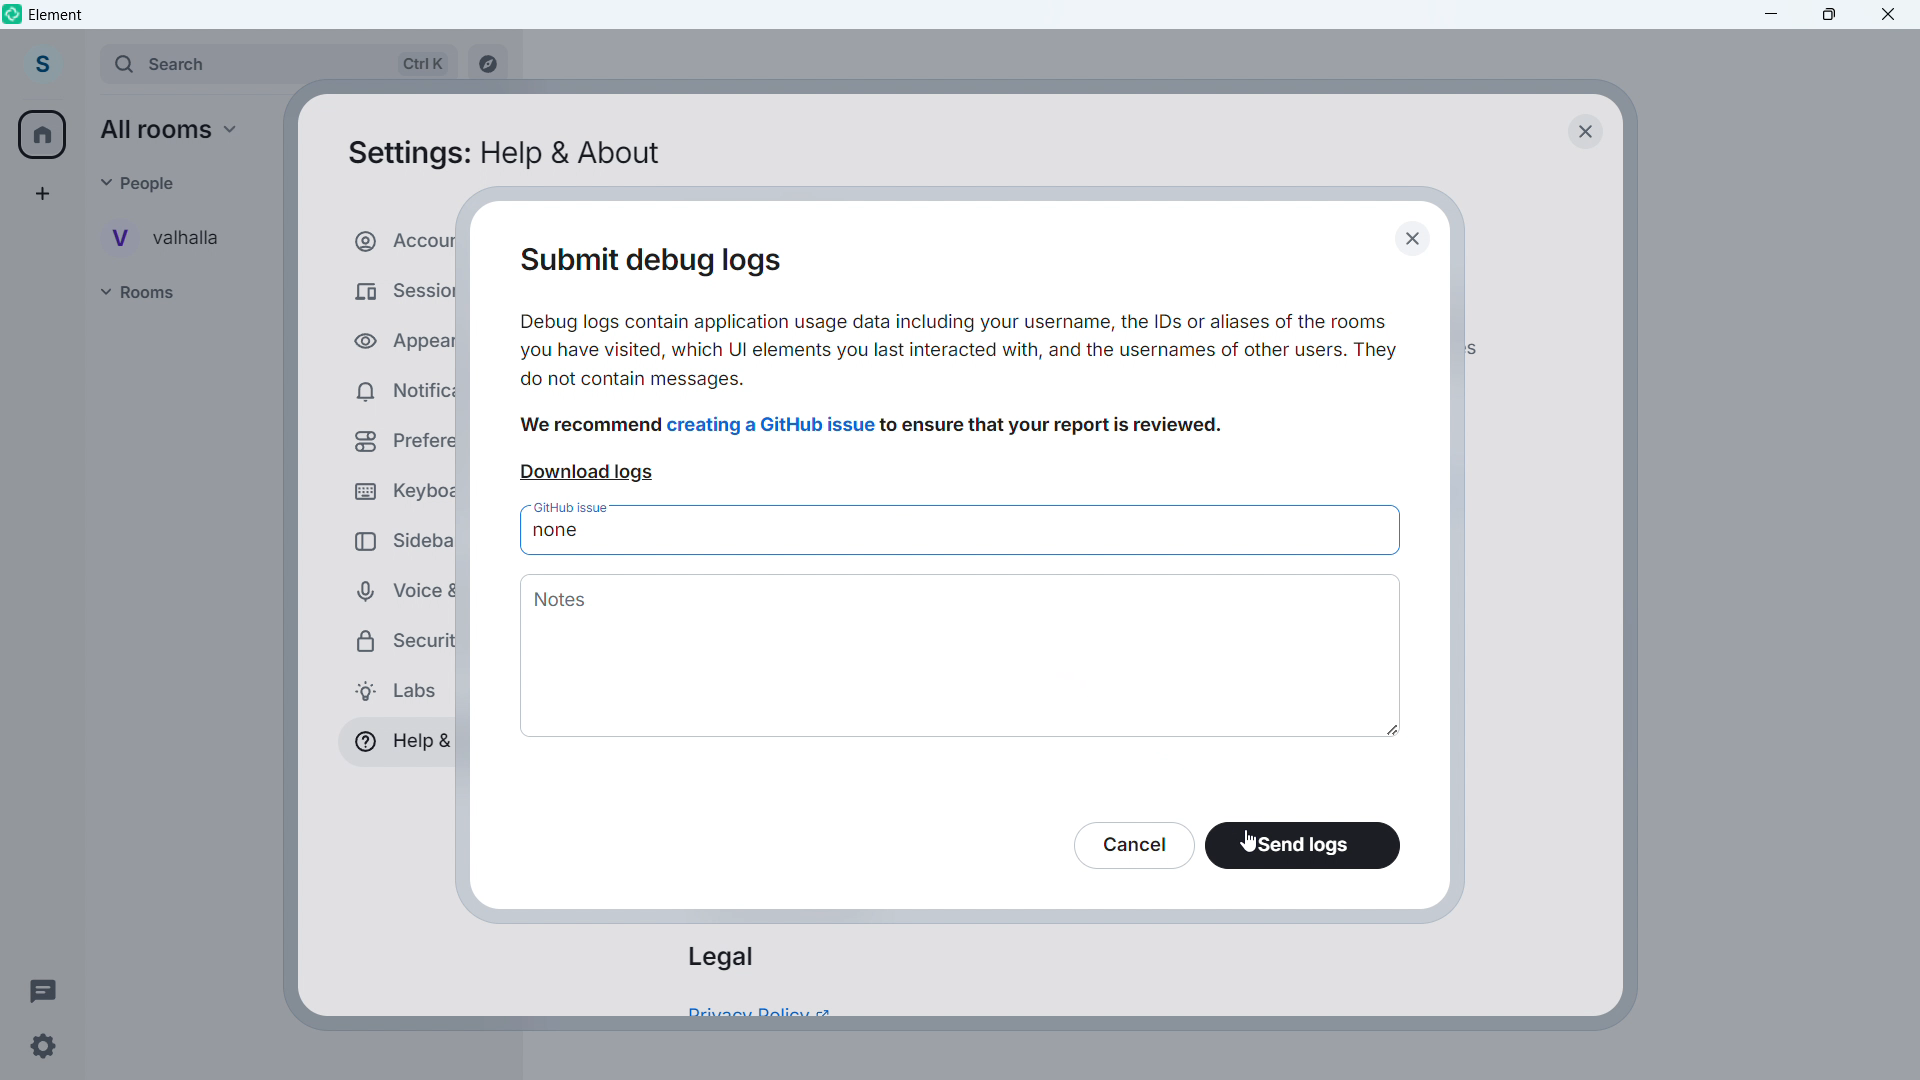 This screenshot has width=1920, height=1080. I want to click on search , so click(276, 65).